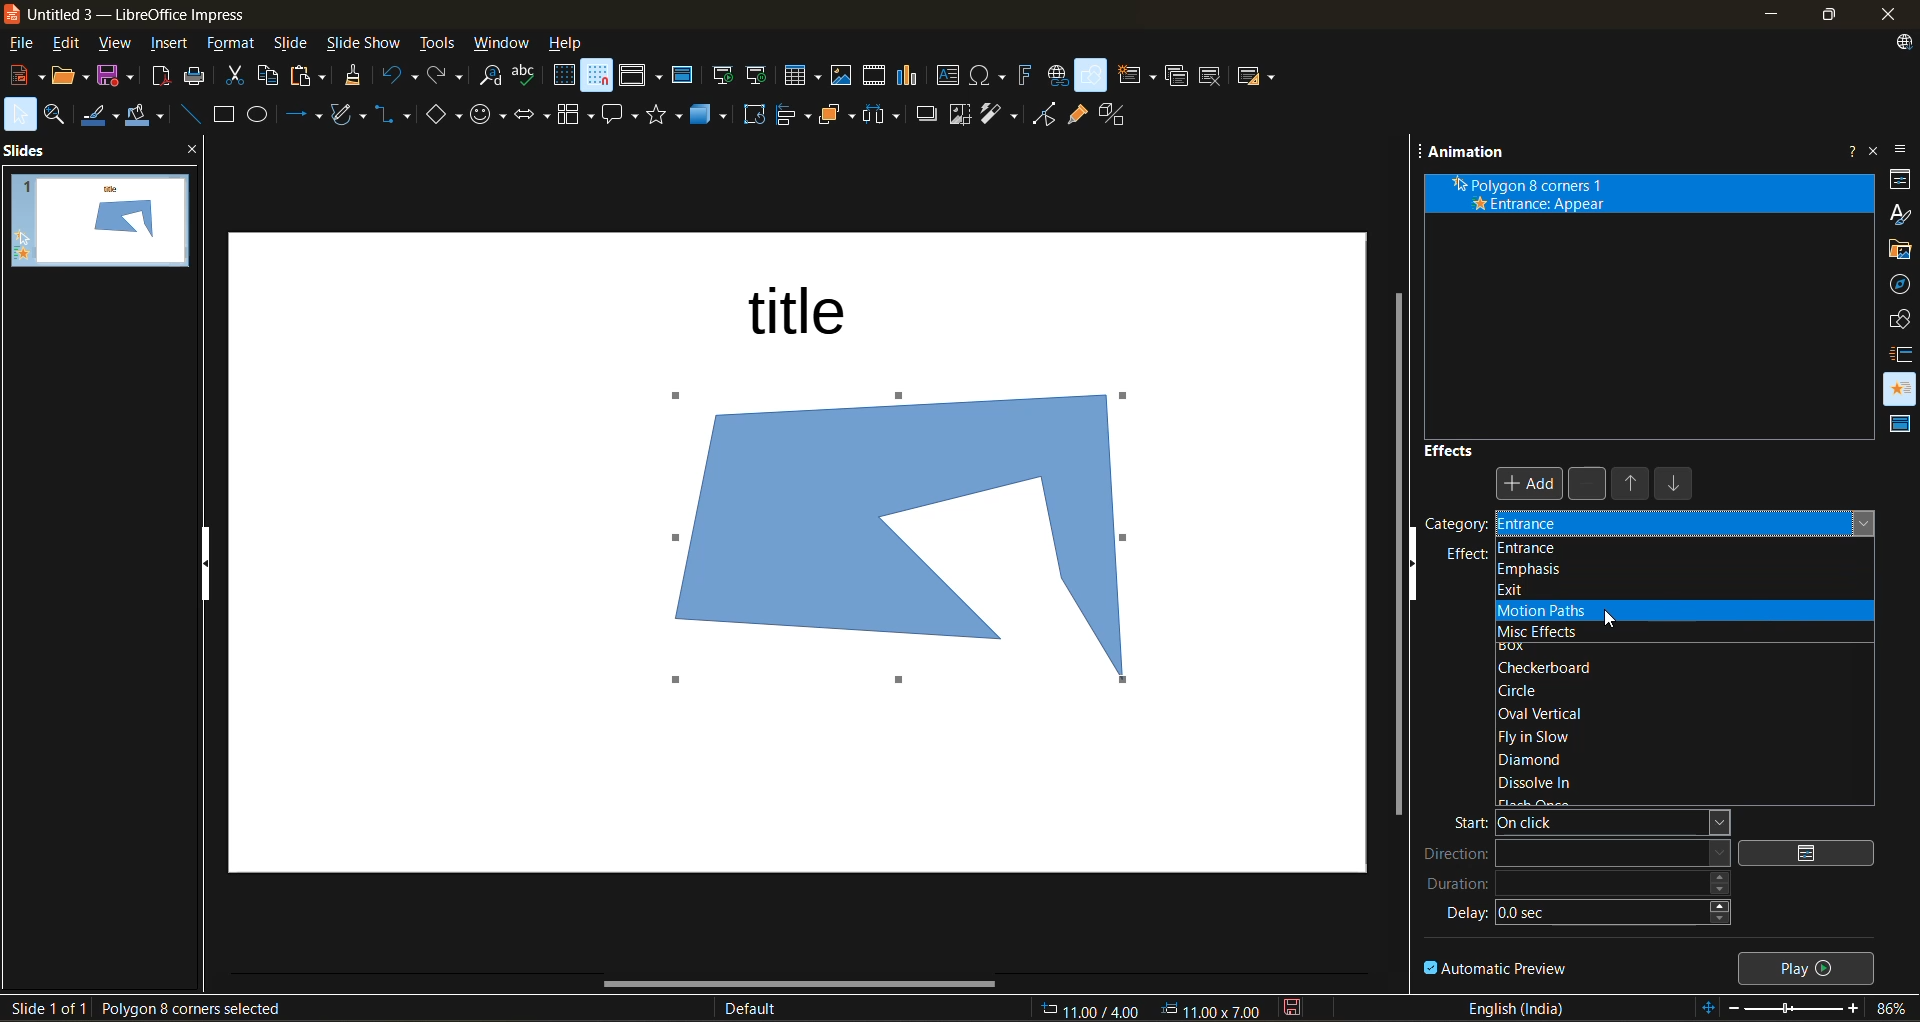 The height and width of the screenshot is (1022, 1920). What do you see at coordinates (1547, 735) in the screenshot?
I see `fly in slow` at bounding box center [1547, 735].